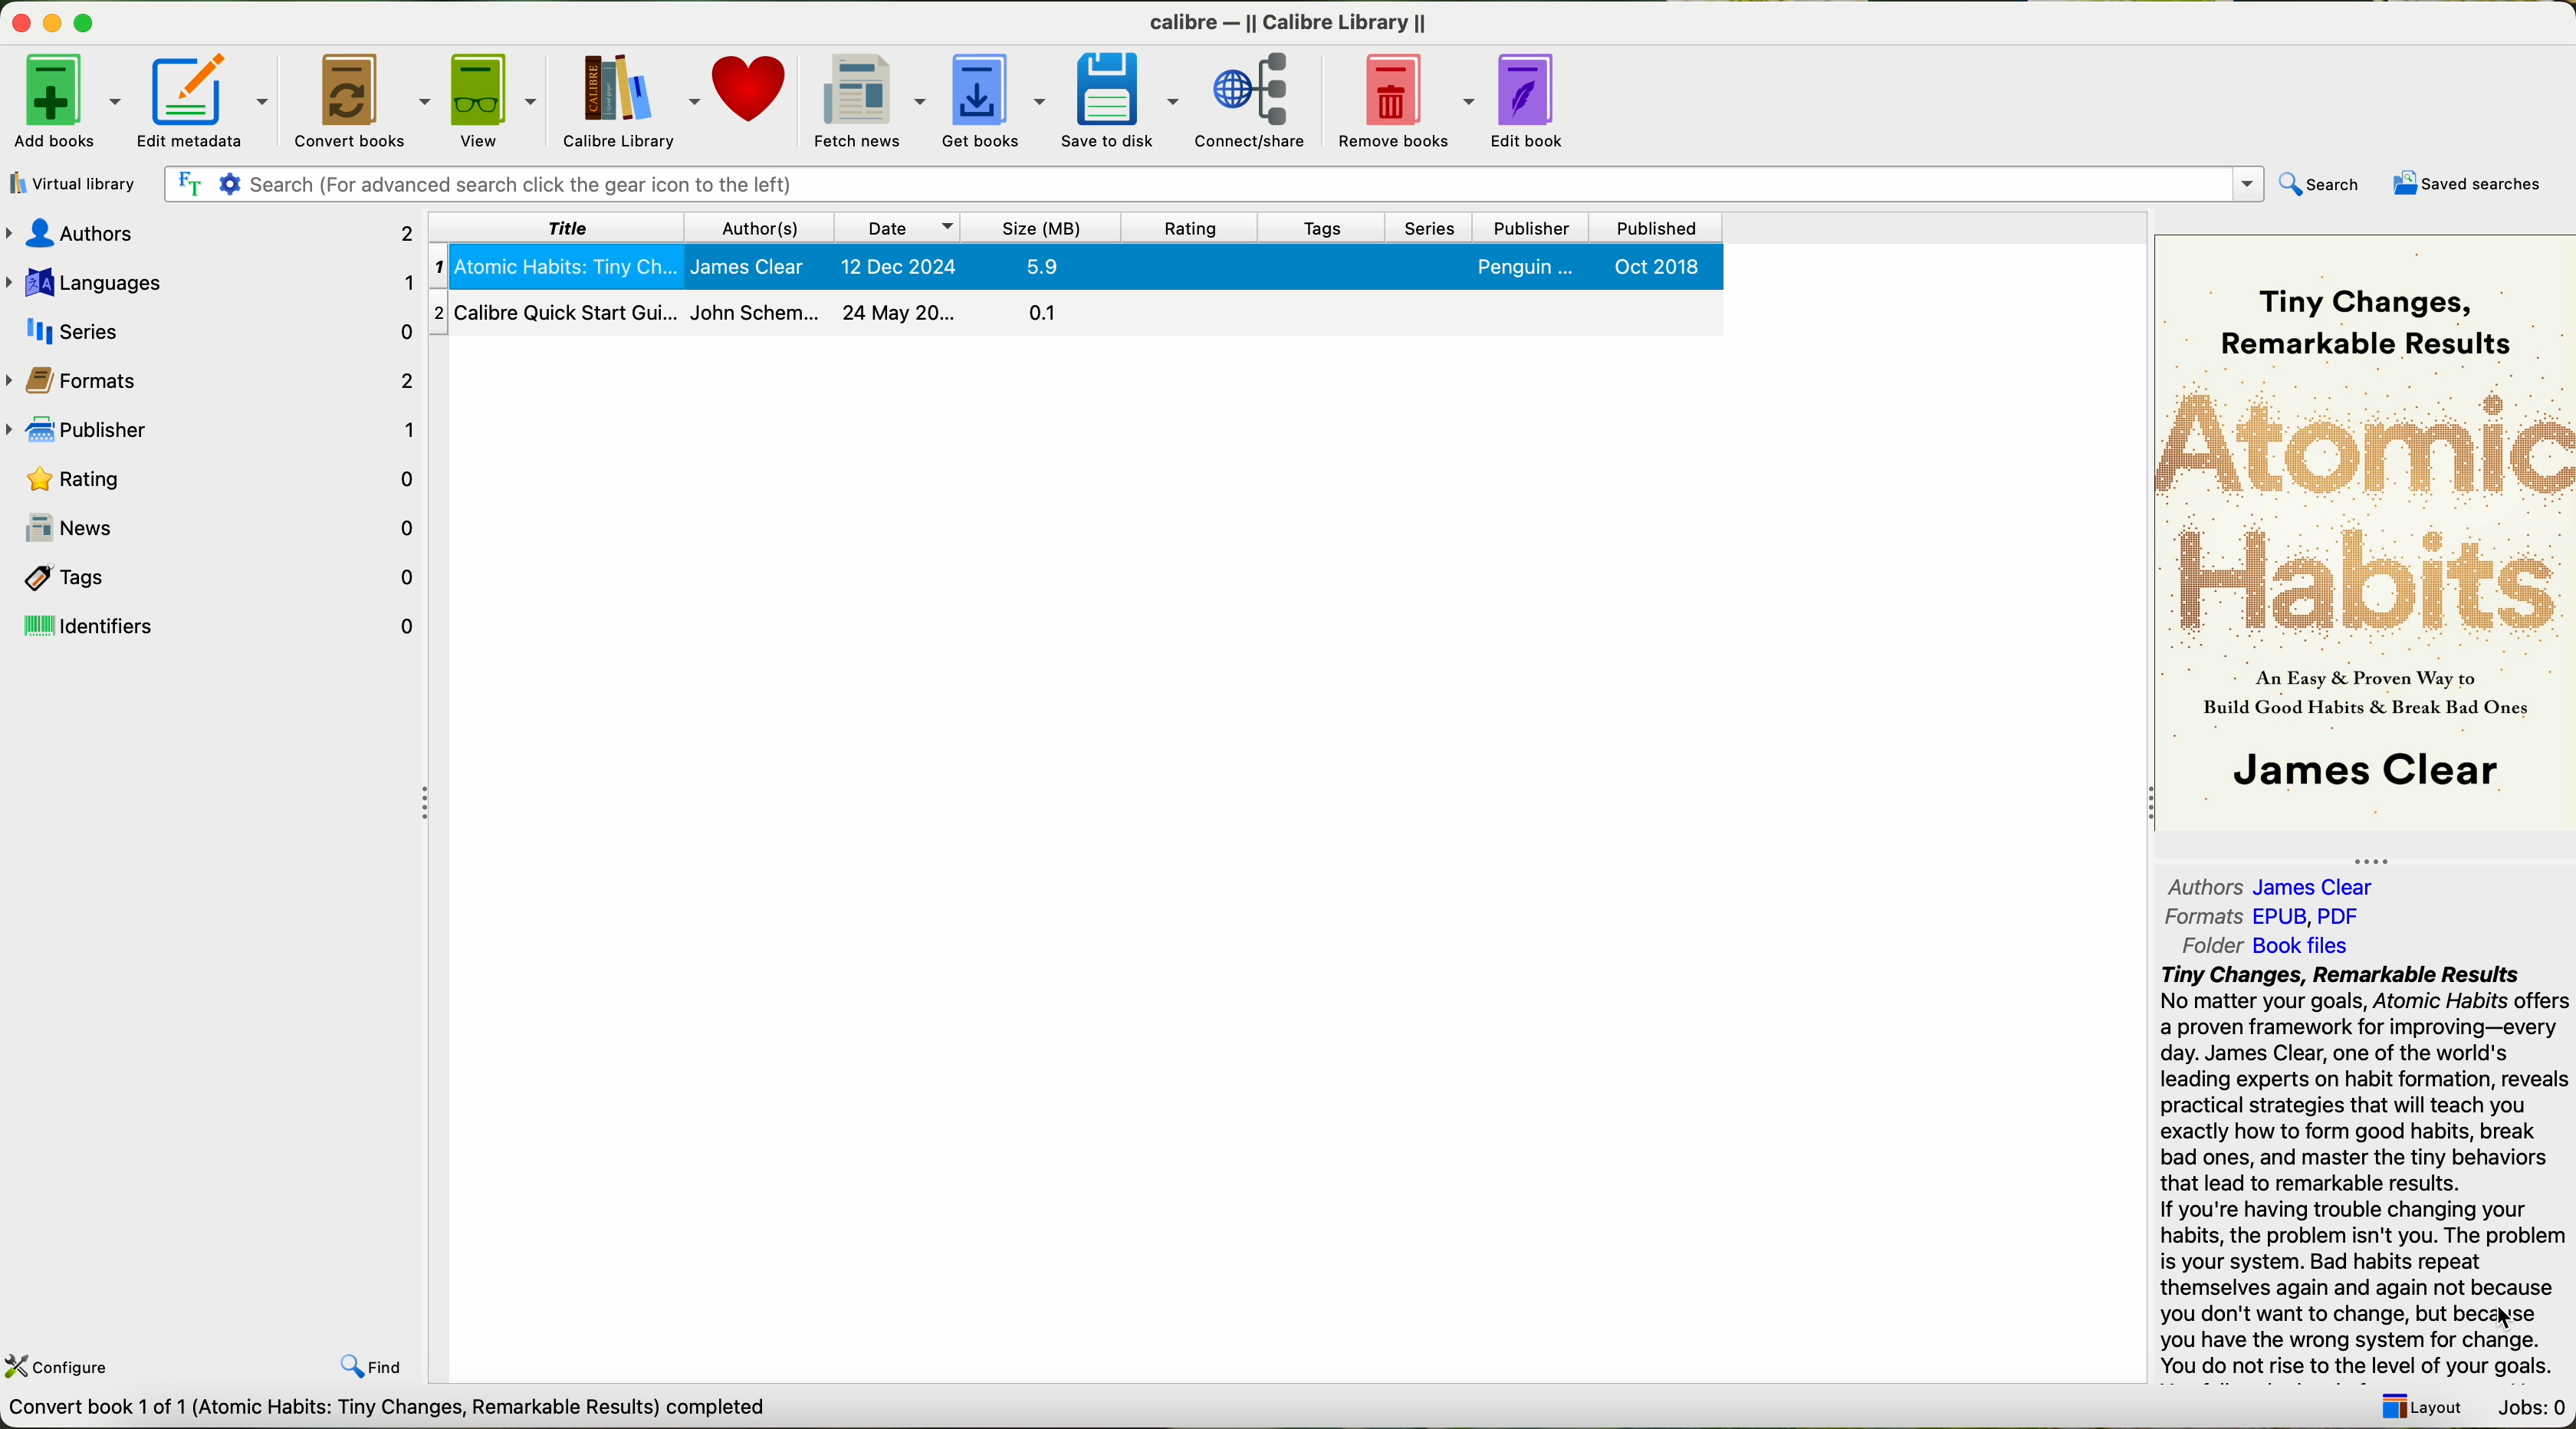 This screenshot has width=2576, height=1429. Describe the element at coordinates (213, 427) in the screenshot. I see `publisher` at that location.